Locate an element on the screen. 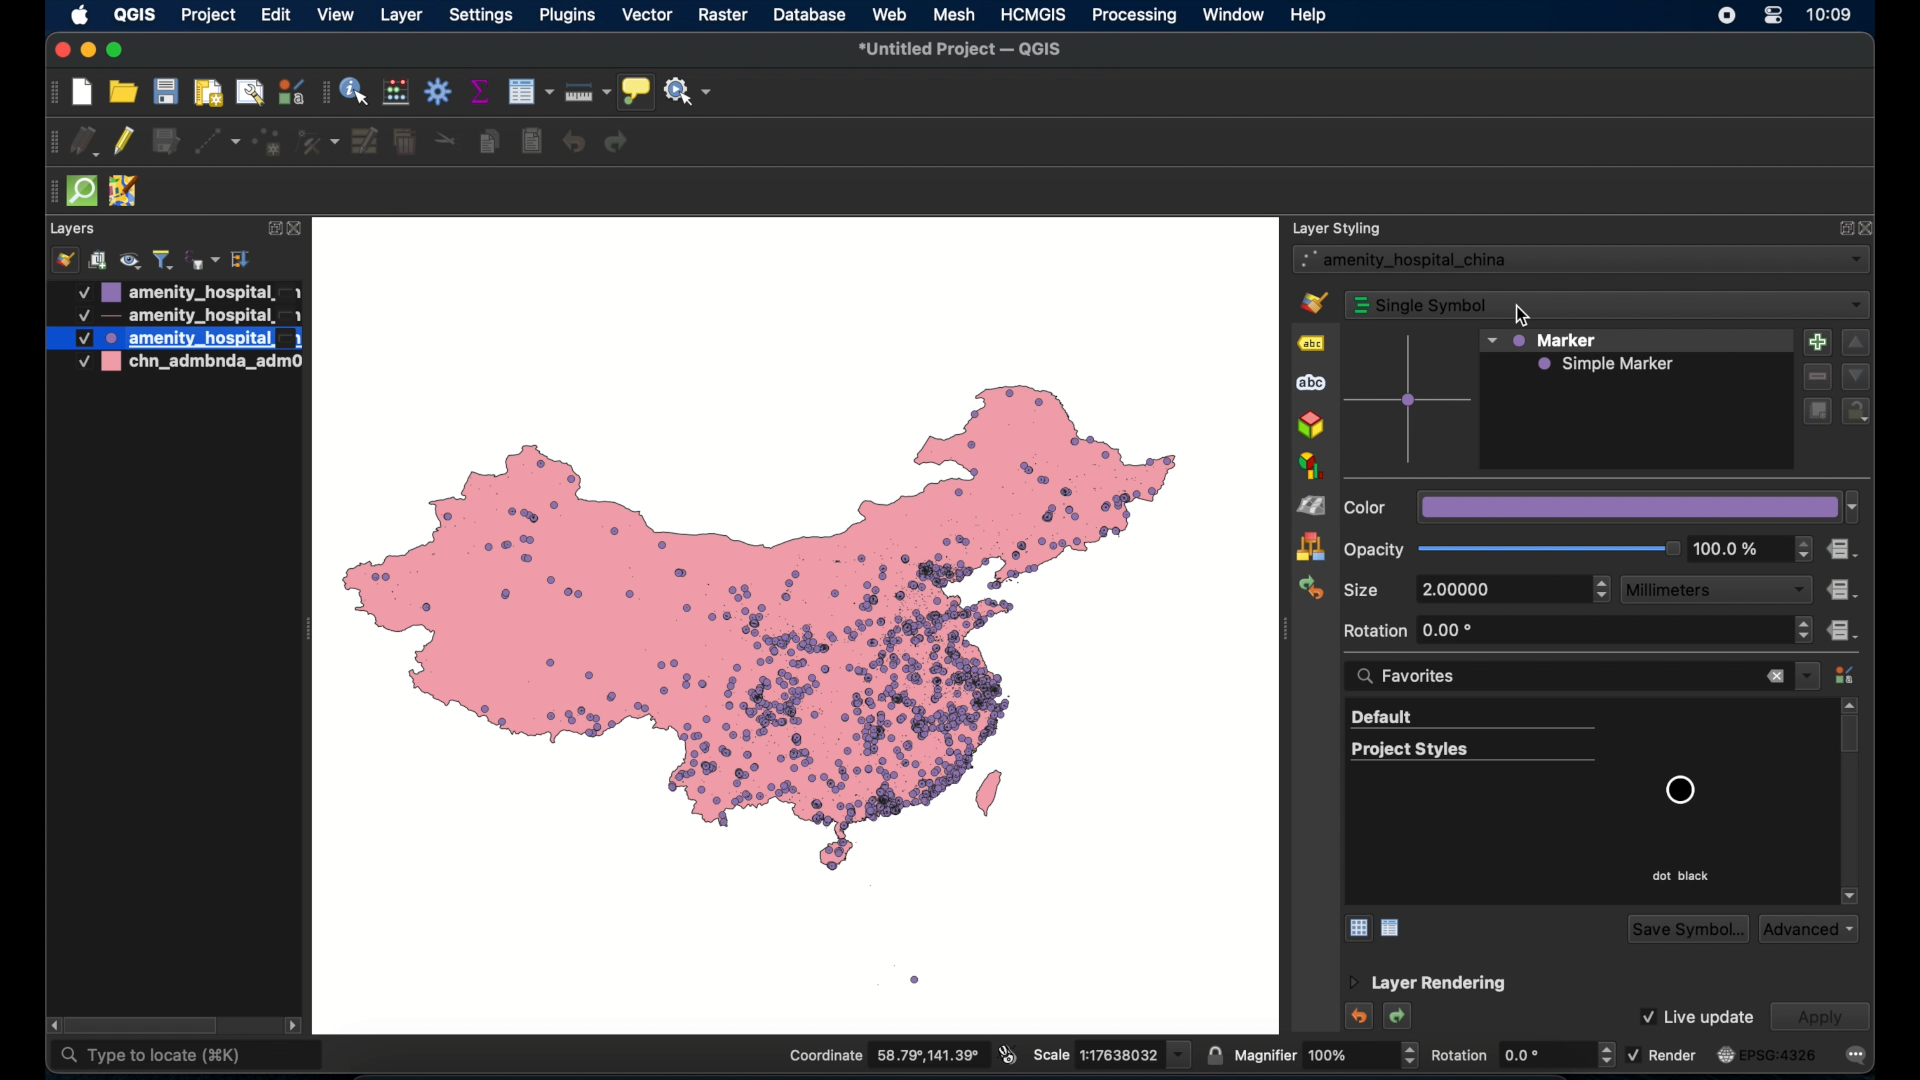 The height and width of the screenshot is (1080, 1920). add point feature is located at coordinates (270, 143).